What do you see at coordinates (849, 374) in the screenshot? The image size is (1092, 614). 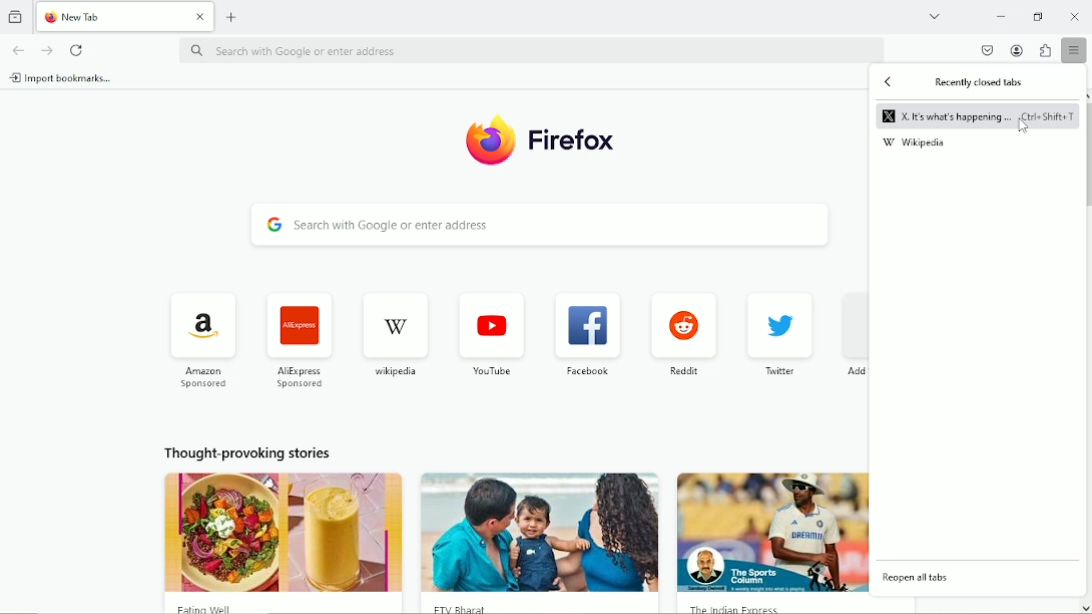 I see `Add shortcut` at bounding box center [849, 374].